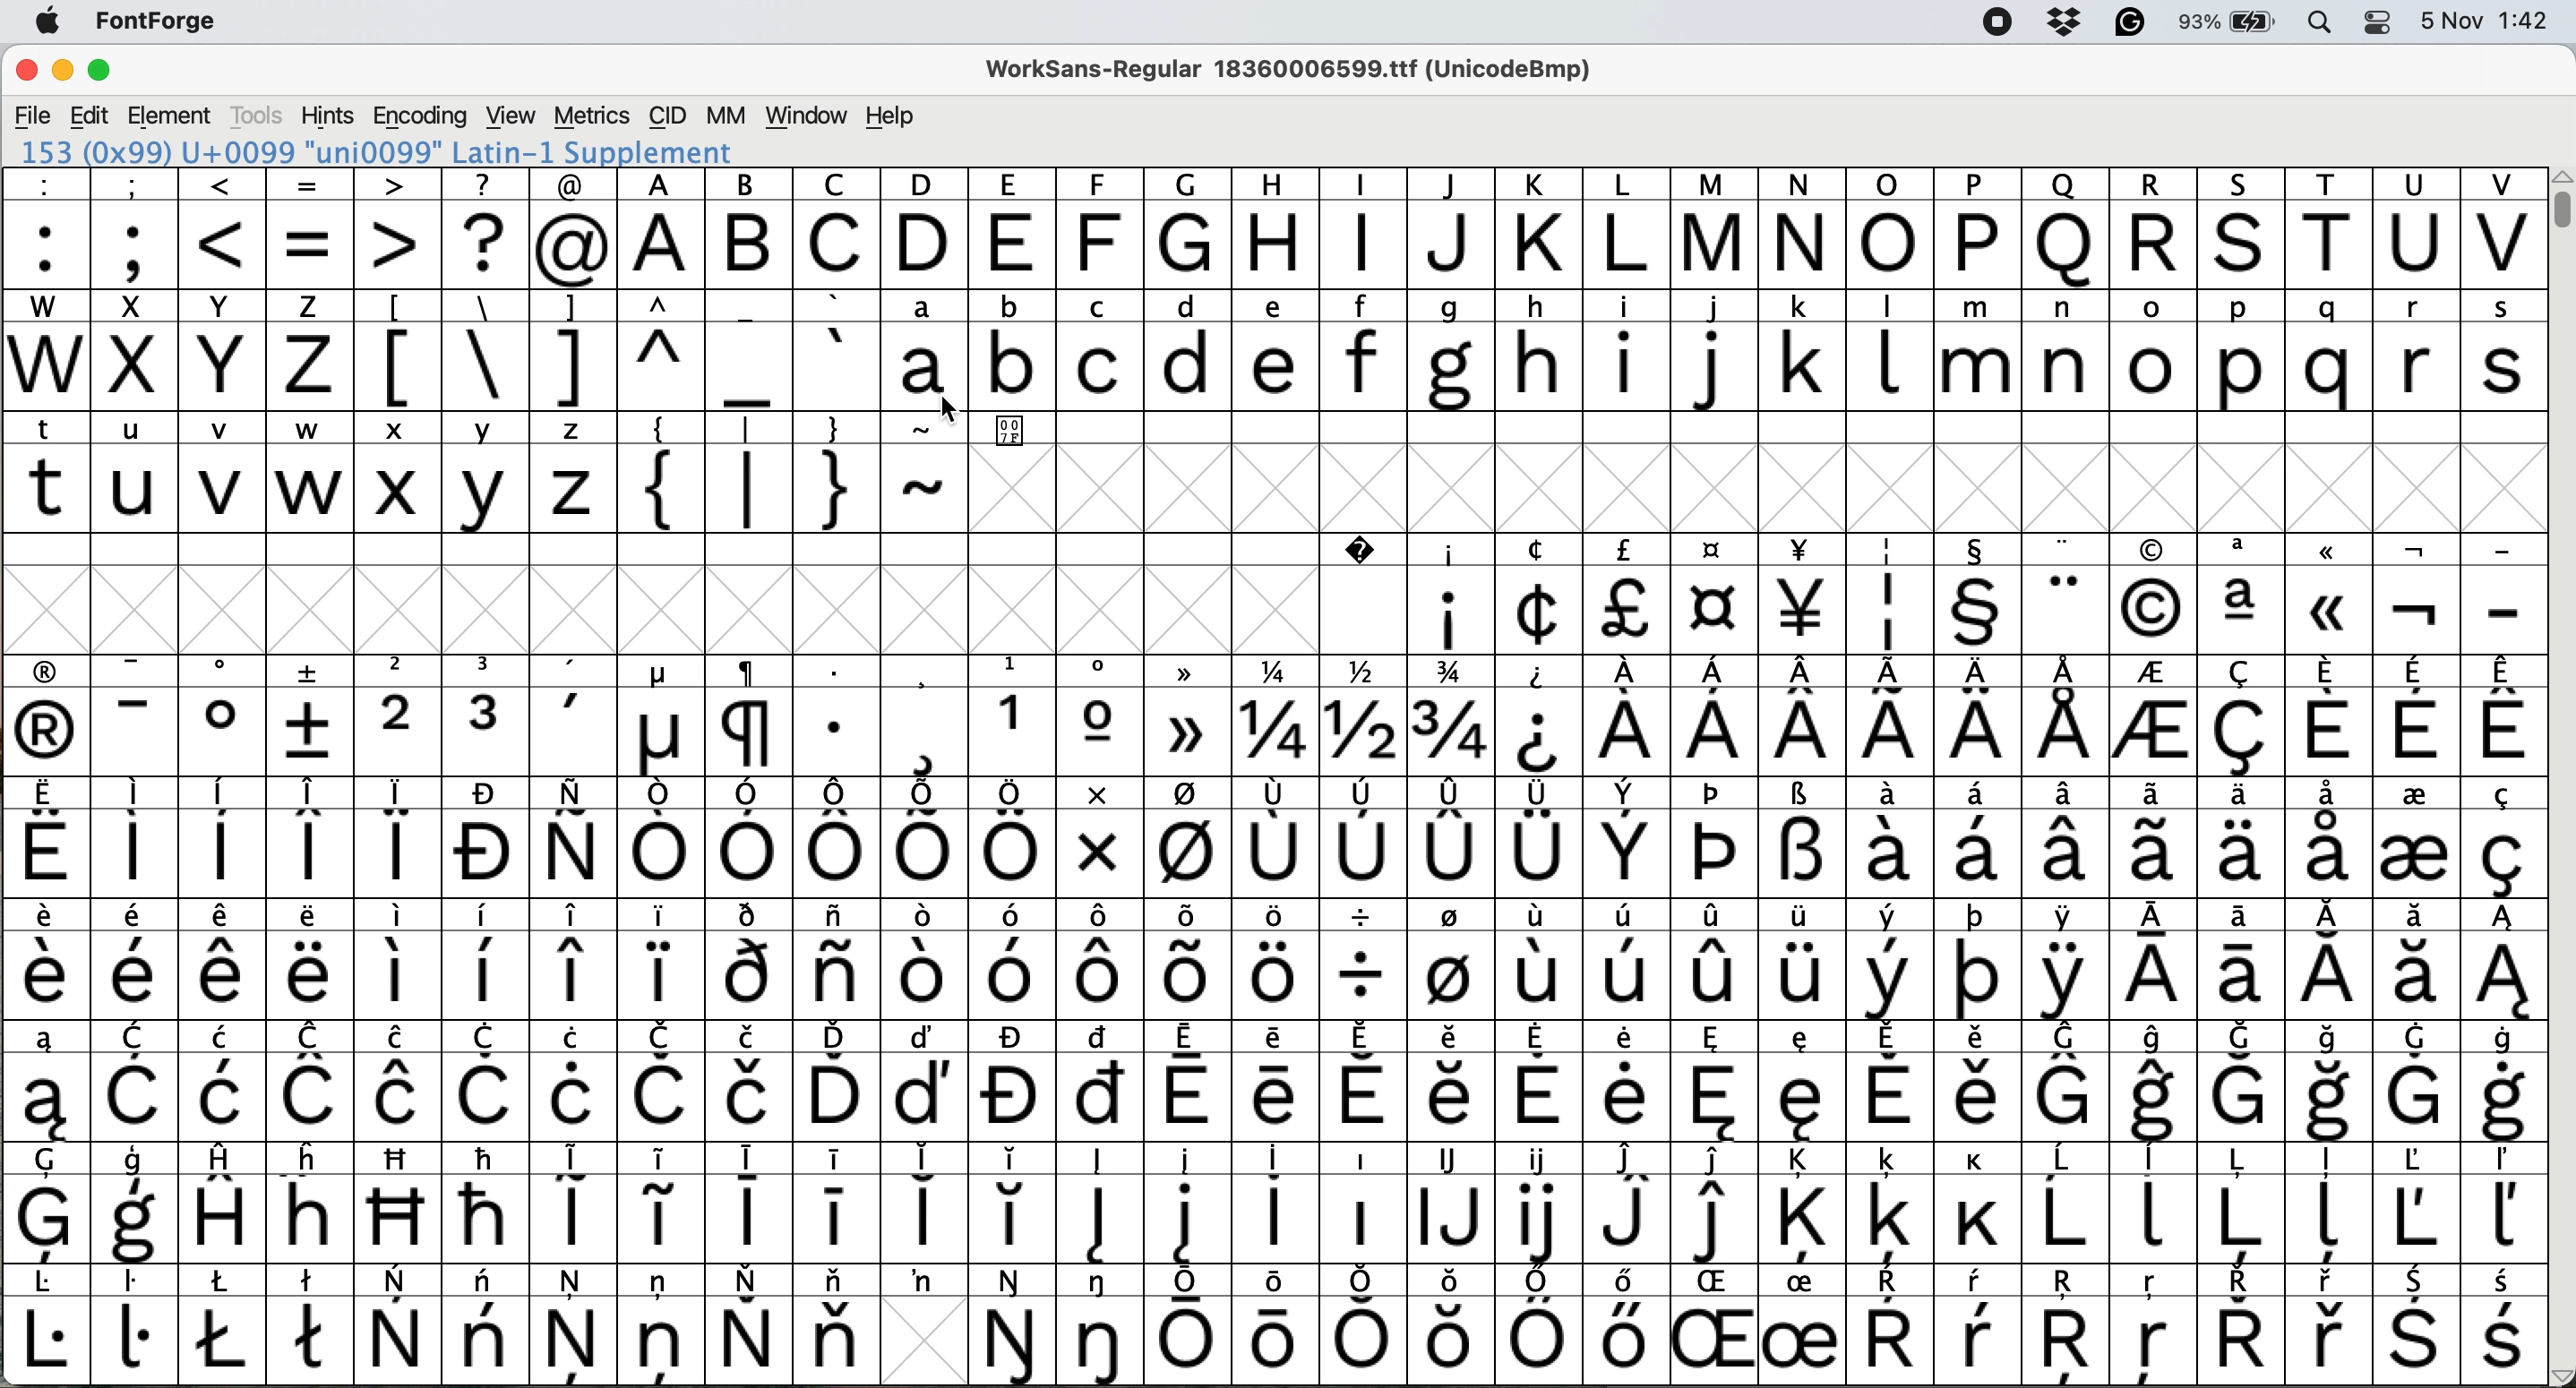 This screenshot has height=1388, width=2576. What do you see at coordinates (750, 230) in the screenshot?
I see `B` at bounding box center [750, 230].